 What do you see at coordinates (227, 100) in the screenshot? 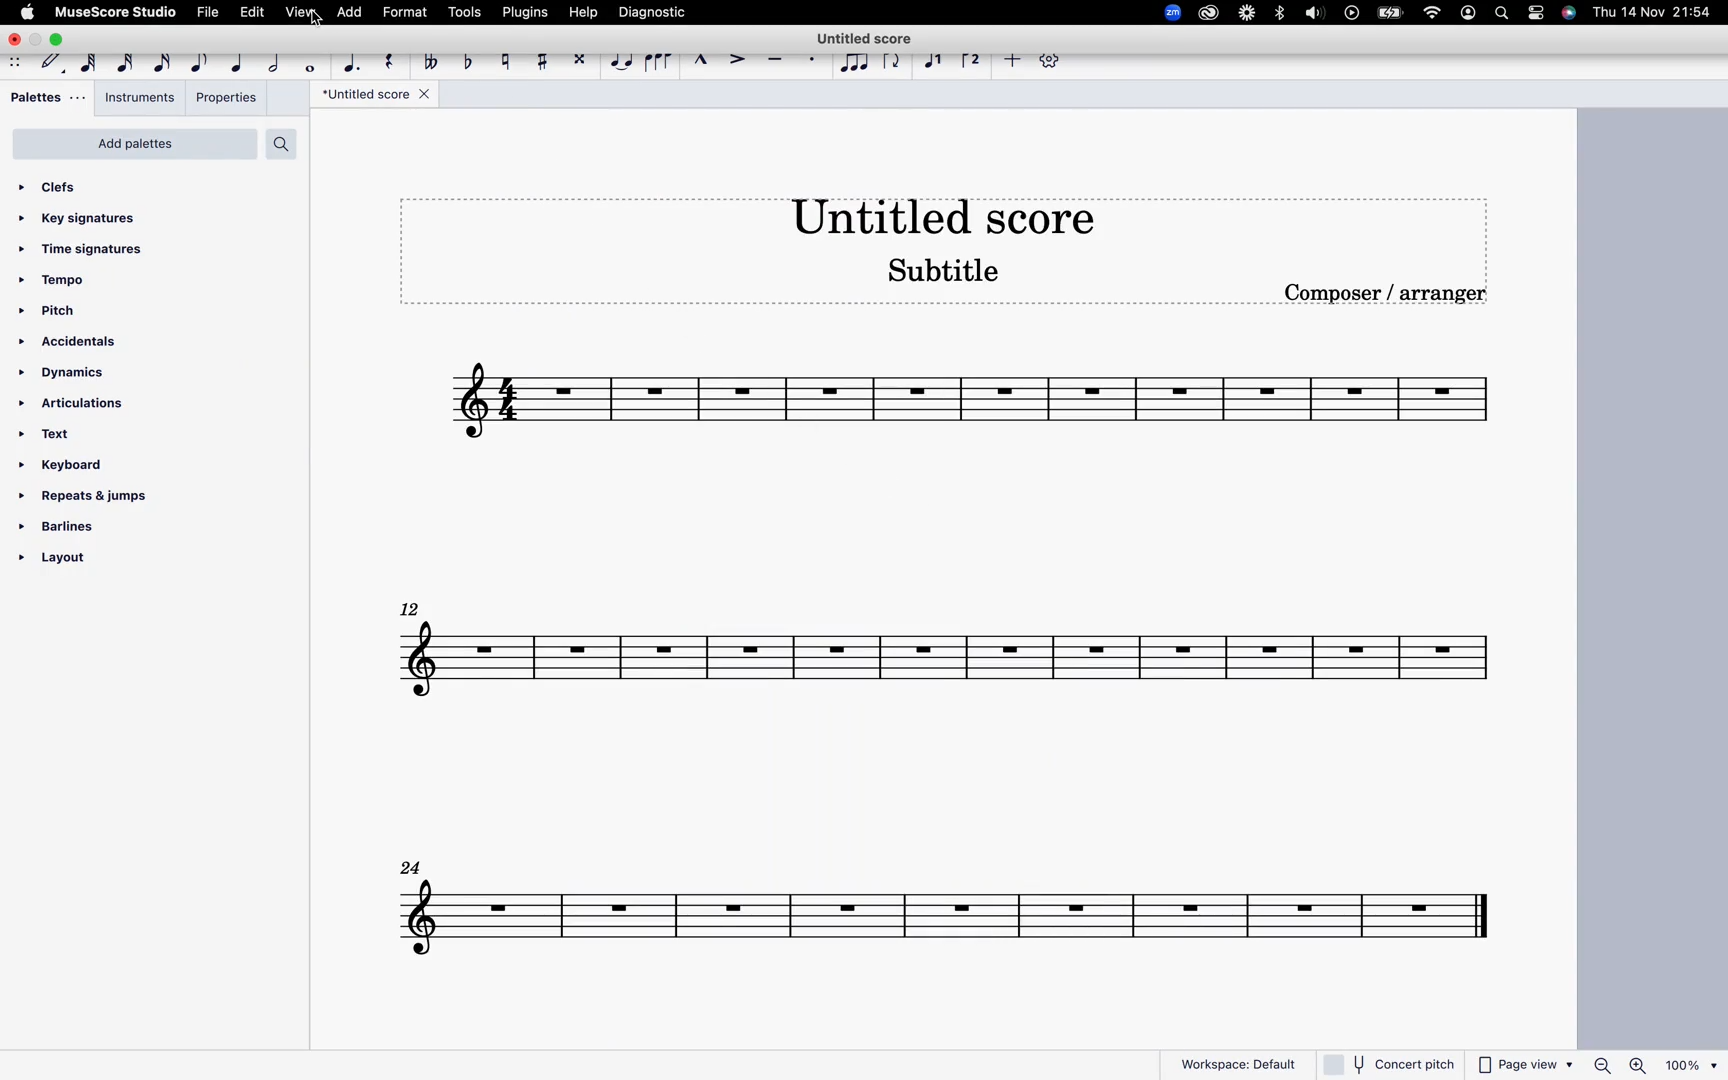
I see `properties` at bounding box center [227, 100].